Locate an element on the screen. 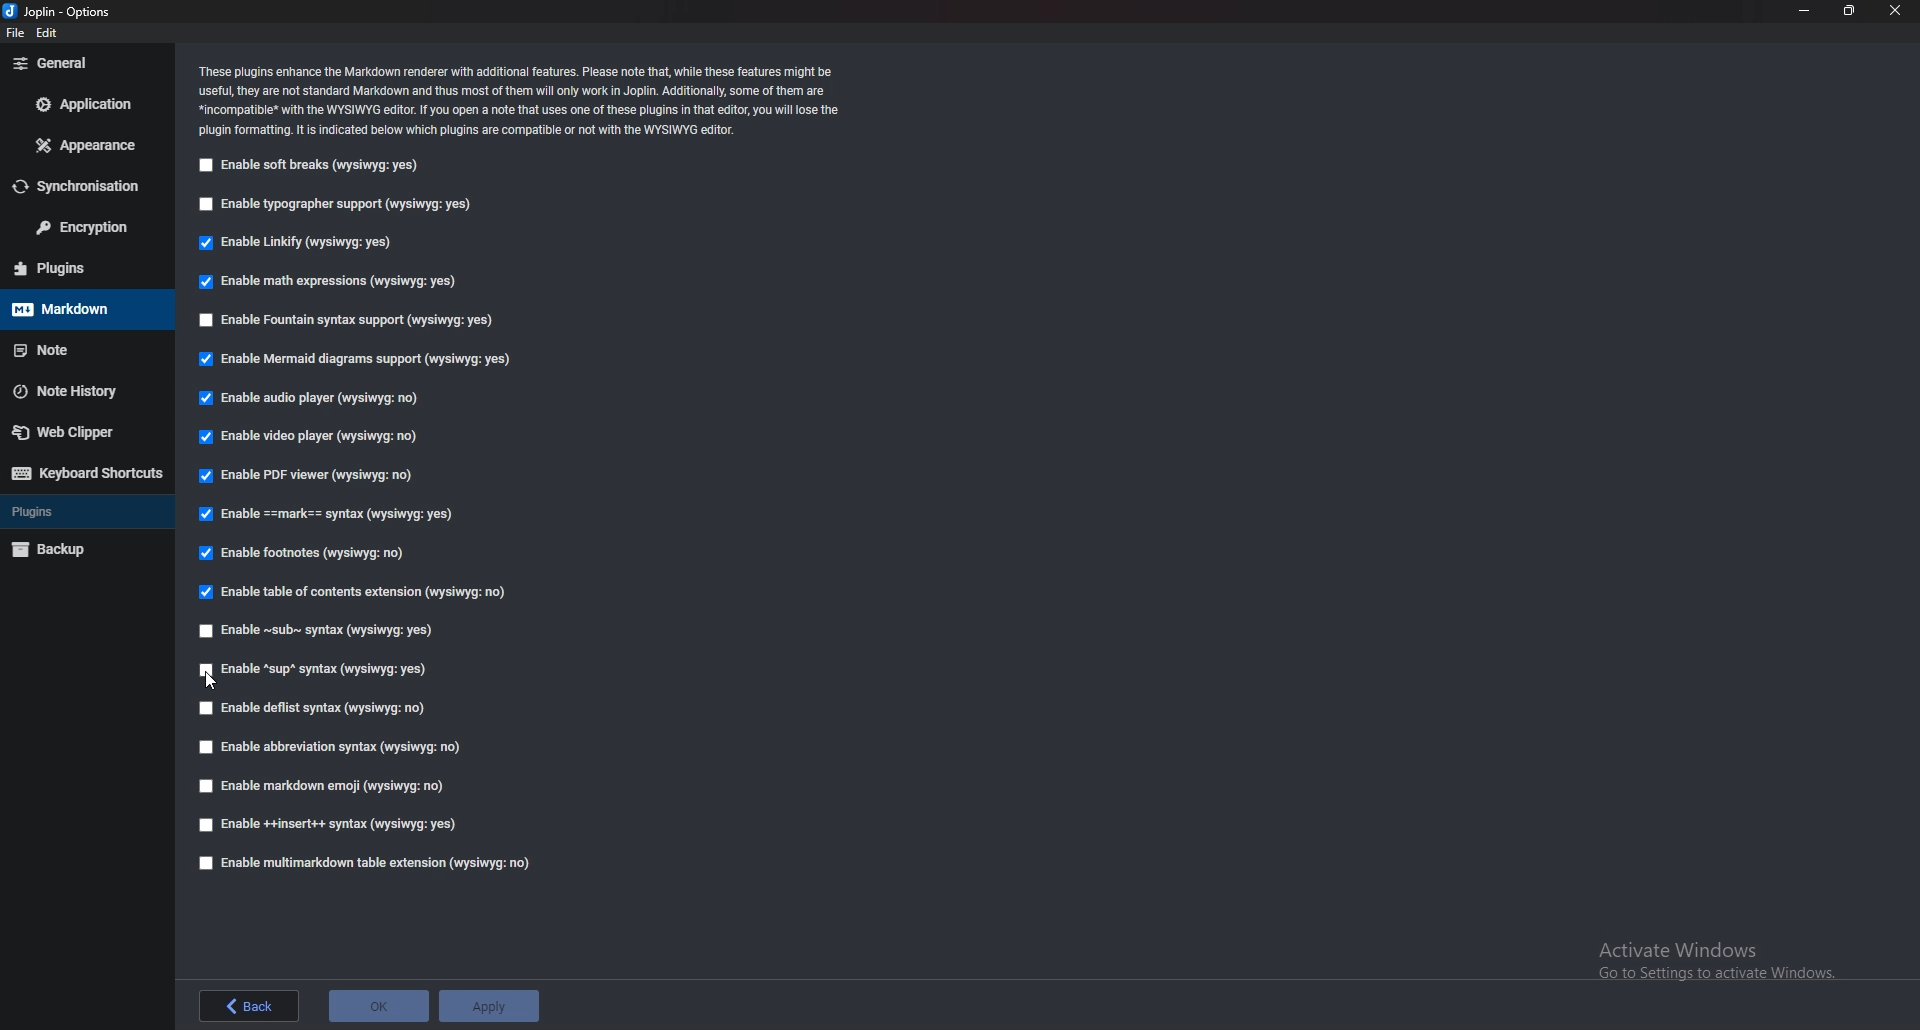 The image size is (1920, 1030). plugins is located at coordinates (82, 267).